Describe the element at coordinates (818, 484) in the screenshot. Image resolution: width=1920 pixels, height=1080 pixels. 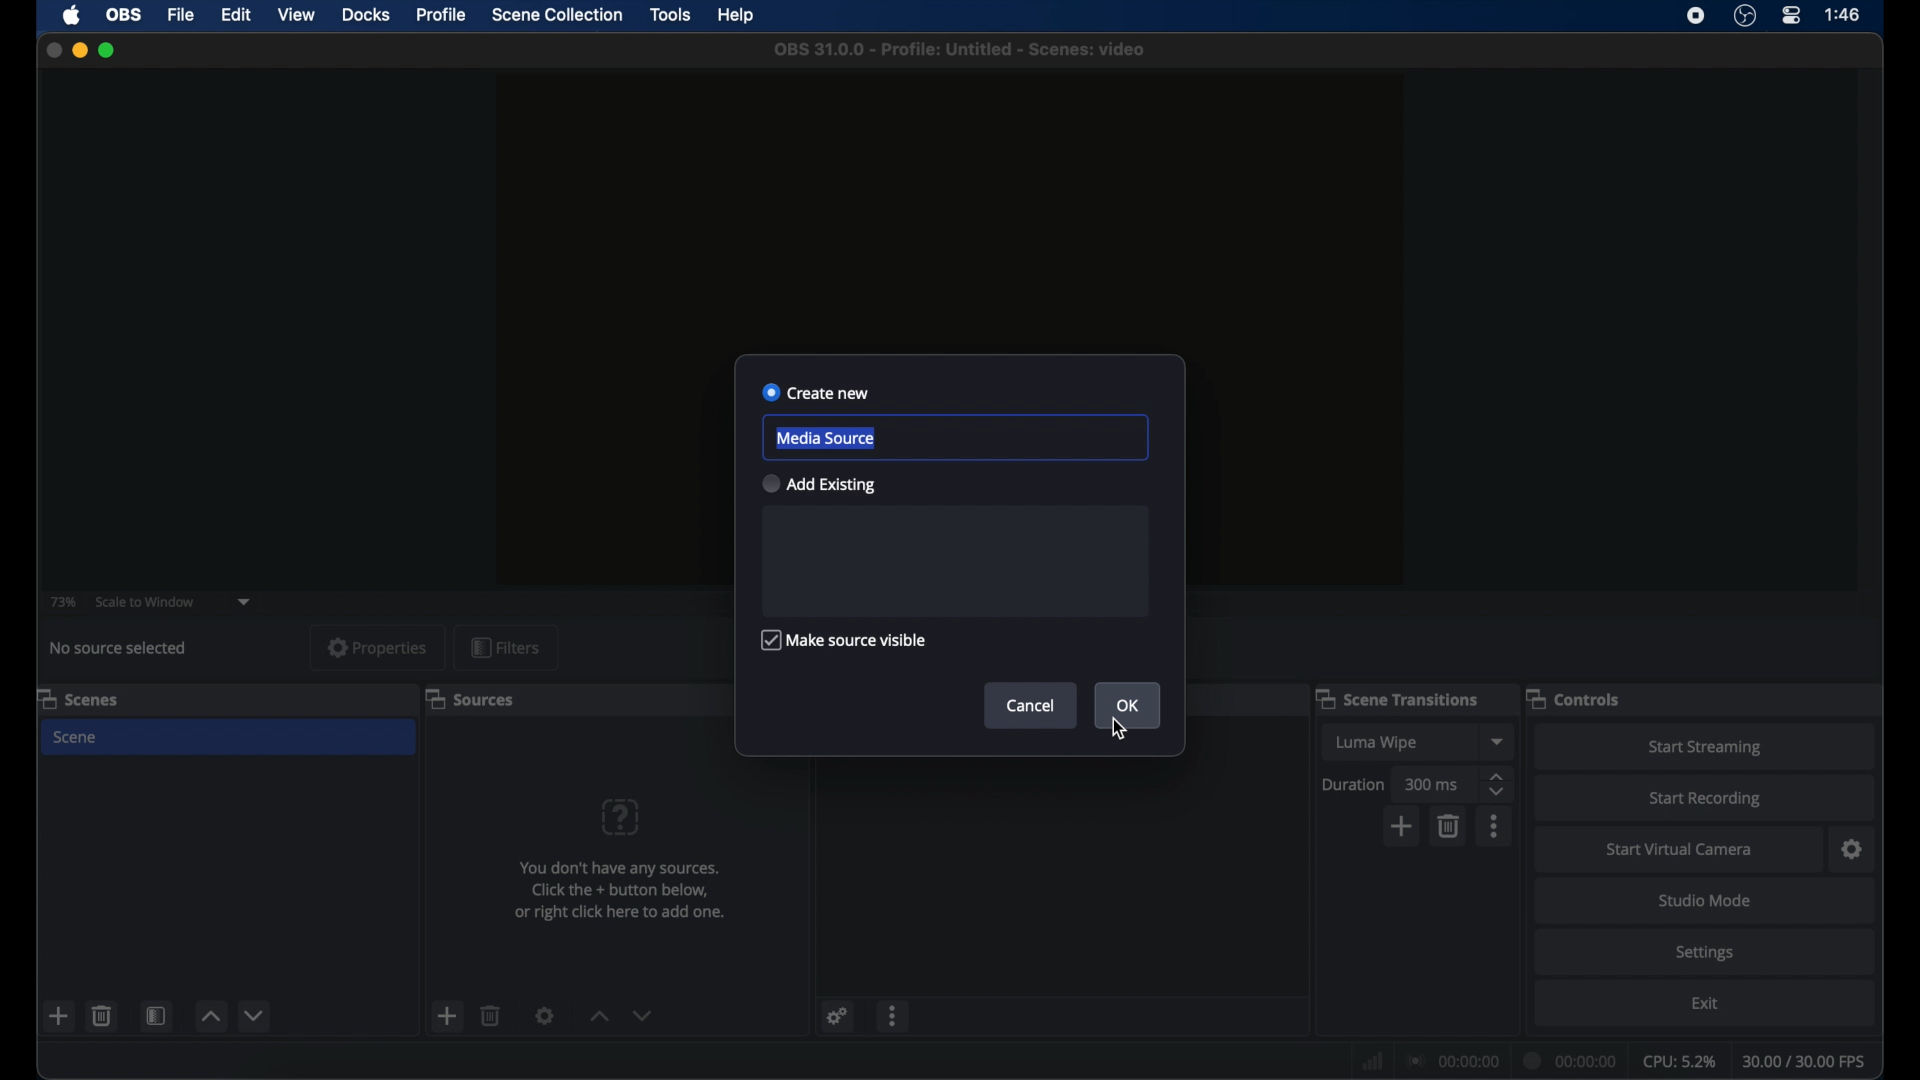
I see `add existing` at that location.